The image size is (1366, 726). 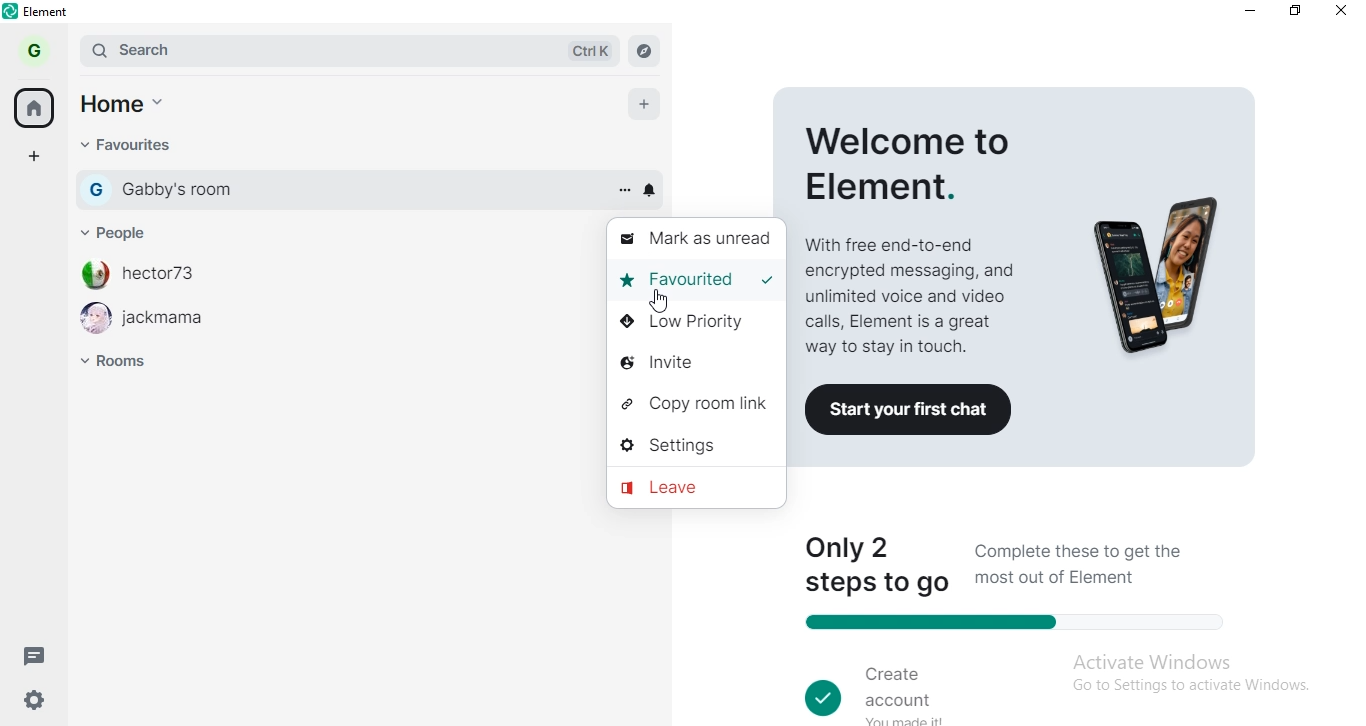 What do you see at coordinates (40, 49) in the screenshot?
I see `profile` at bounding box center [40, 49].